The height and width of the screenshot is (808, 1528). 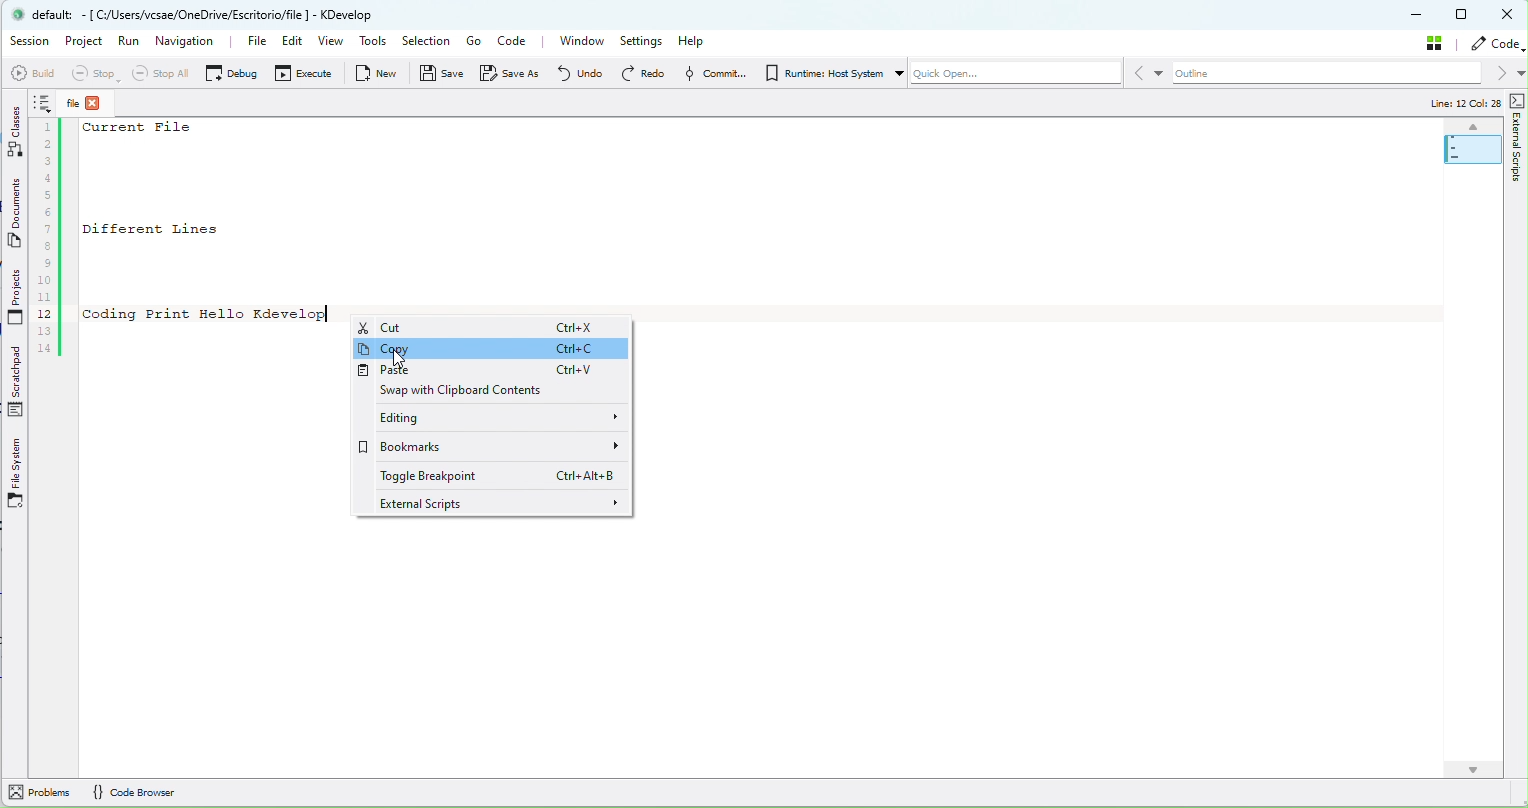 What do you see at coordinates (1518, 163) in the screenshot?
I see `External Scripts` at bounding box center [1518, 163].